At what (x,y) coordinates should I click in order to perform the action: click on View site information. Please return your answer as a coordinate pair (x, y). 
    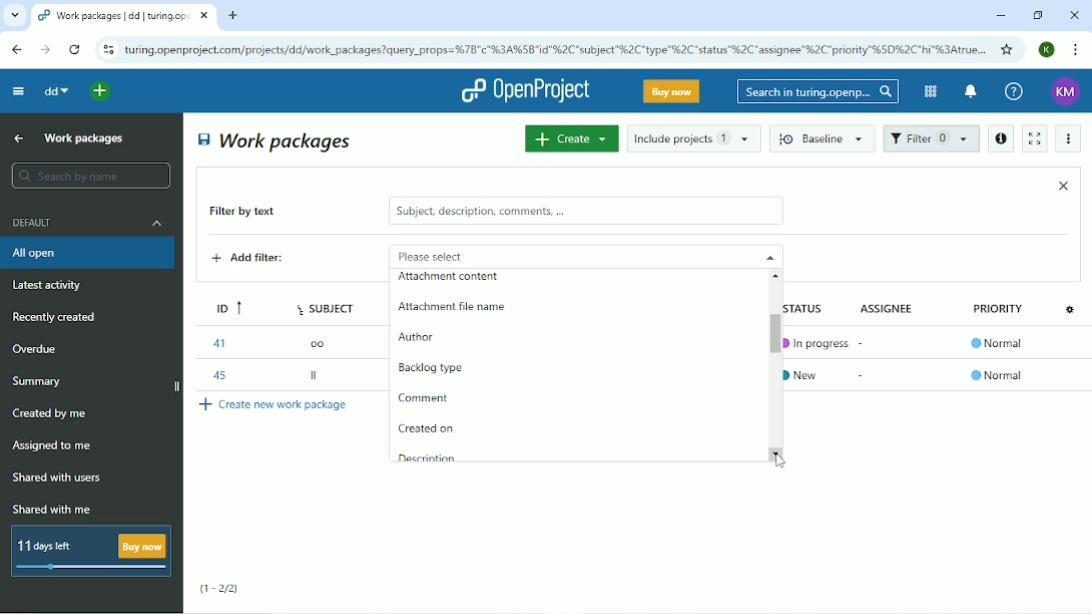
    Looking at the image, I should click on (108, 50).